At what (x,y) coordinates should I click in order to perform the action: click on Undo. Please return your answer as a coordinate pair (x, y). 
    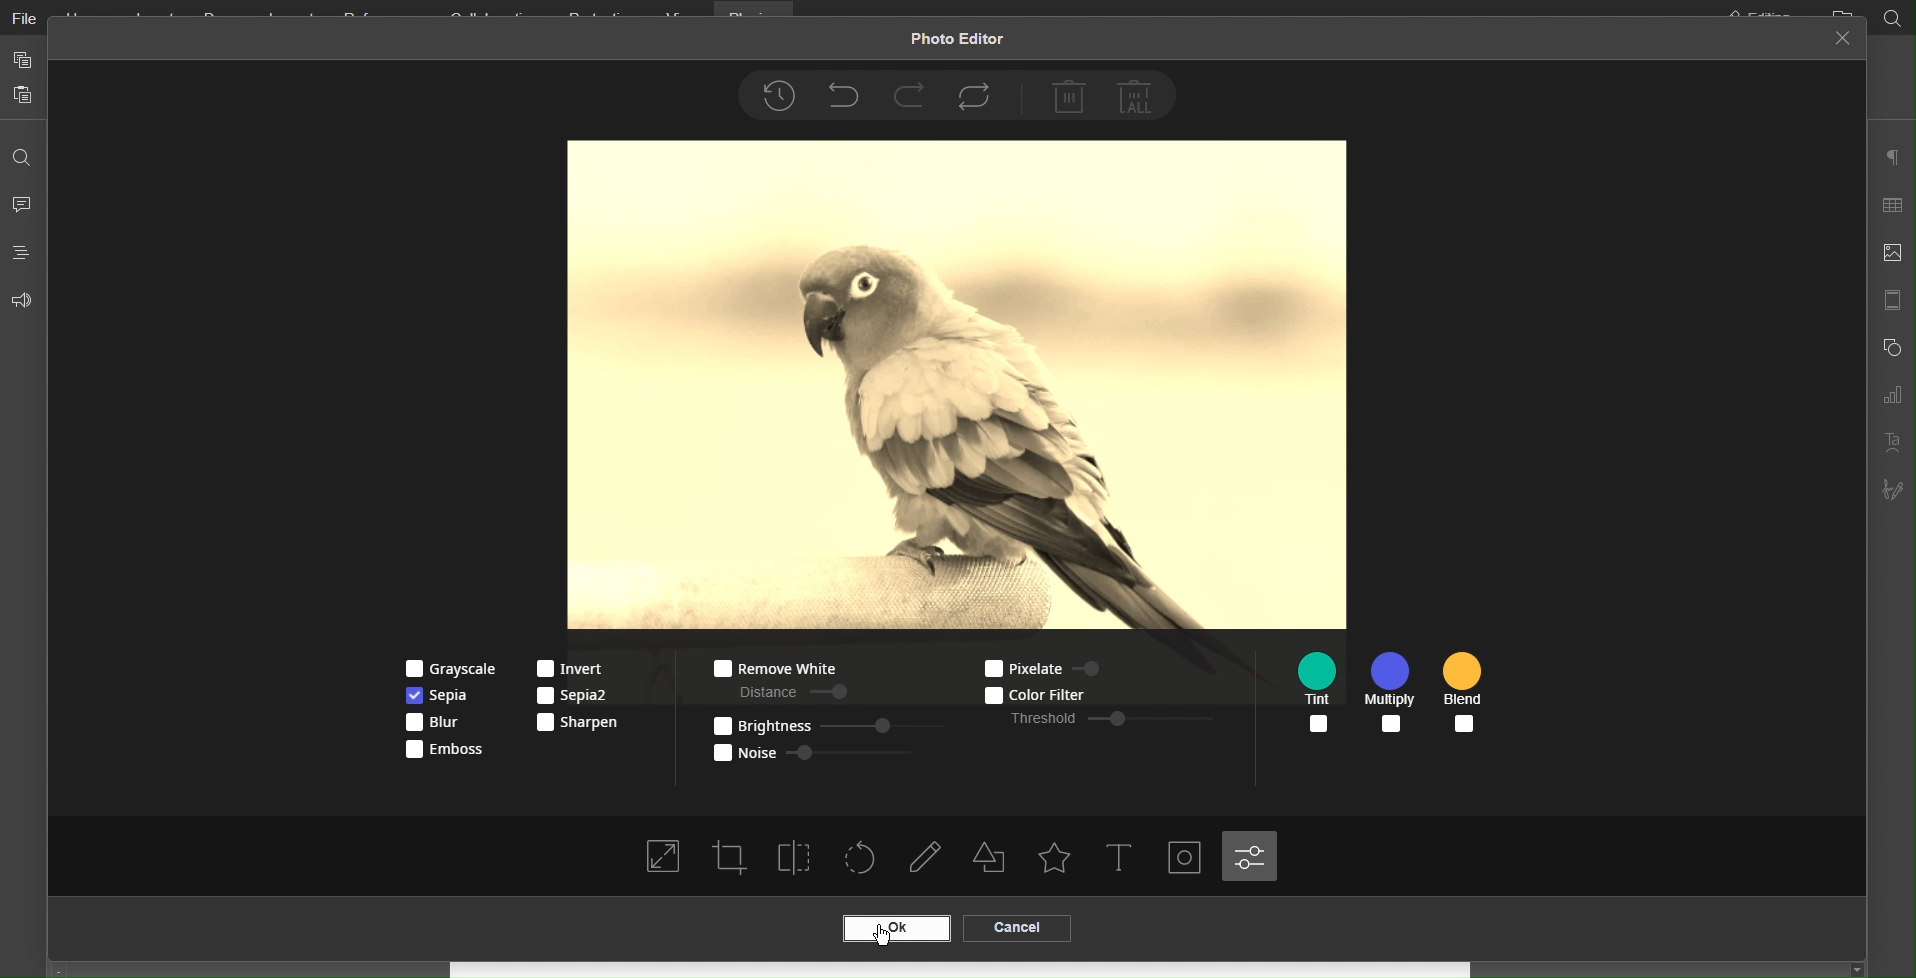
    Looking at the image, I should click on (842, 93).